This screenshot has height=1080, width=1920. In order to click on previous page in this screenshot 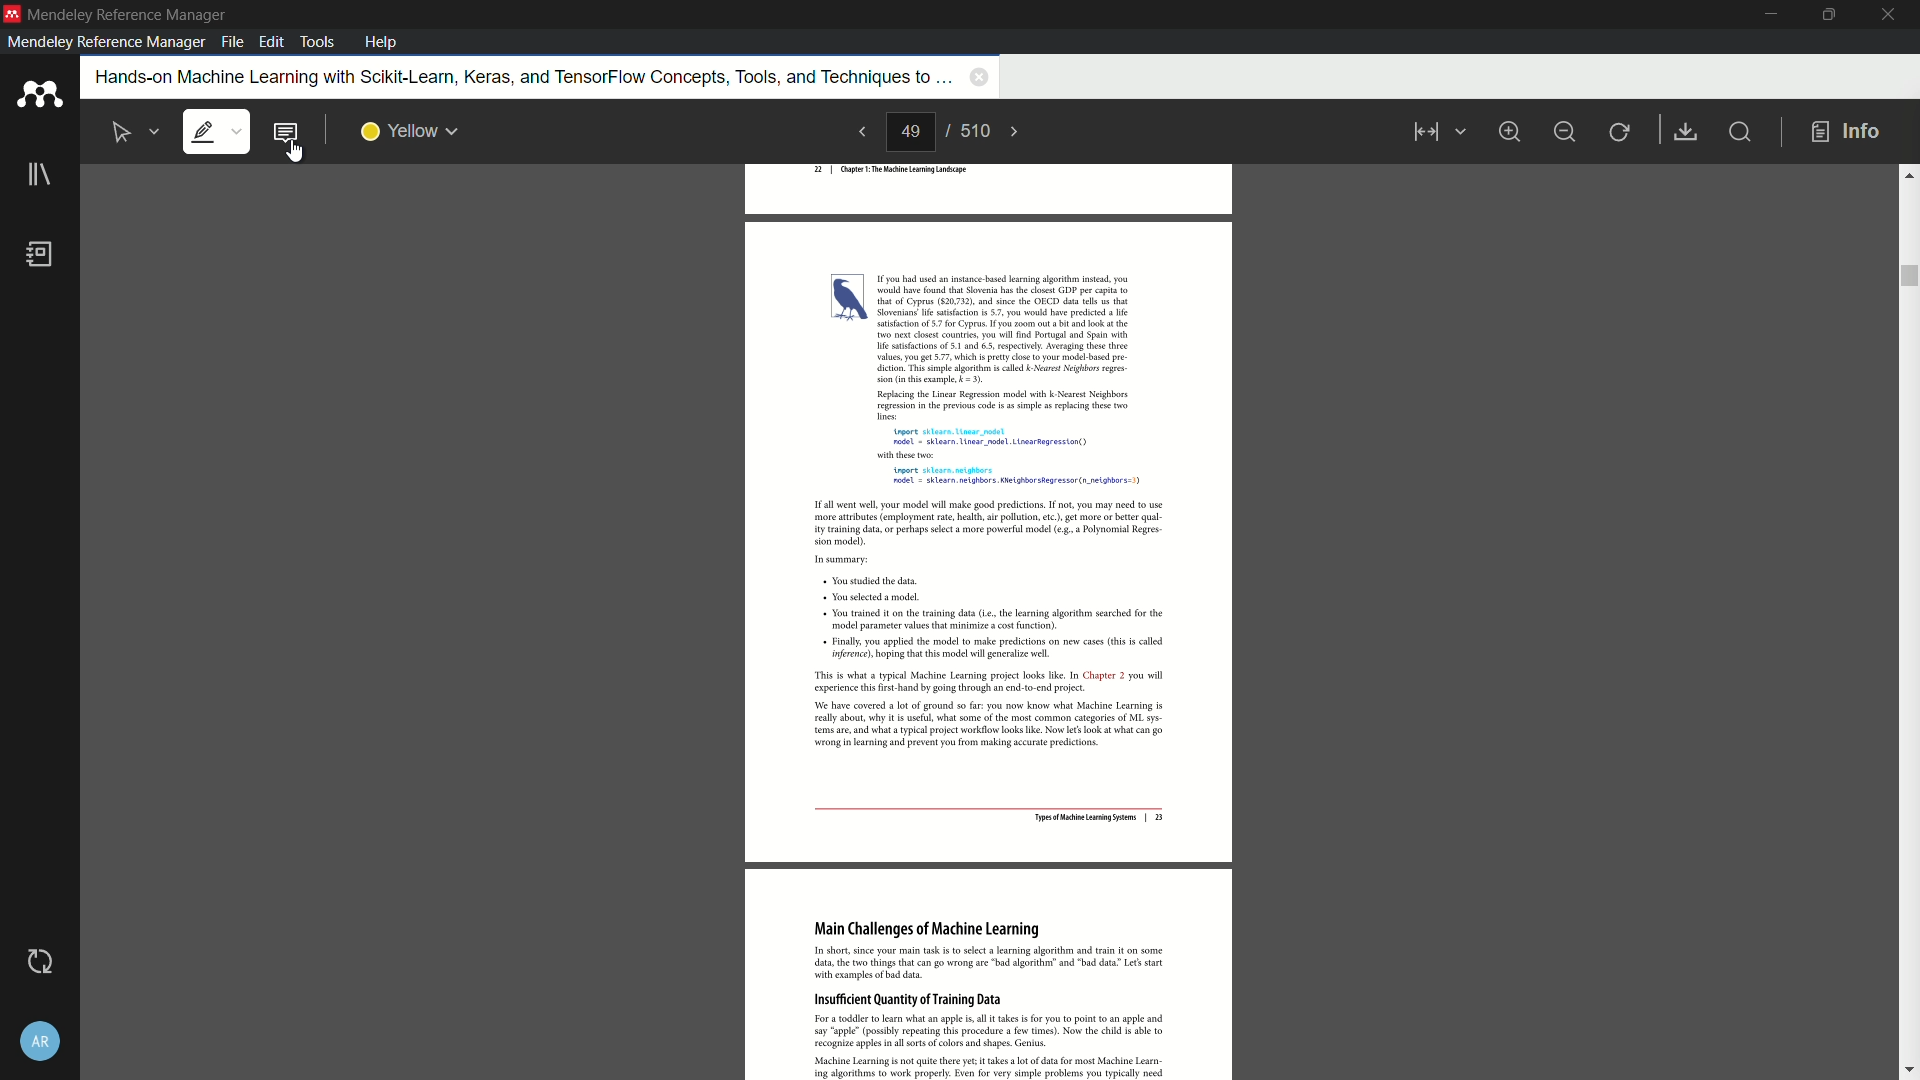, I will do `click(858, 133)`.